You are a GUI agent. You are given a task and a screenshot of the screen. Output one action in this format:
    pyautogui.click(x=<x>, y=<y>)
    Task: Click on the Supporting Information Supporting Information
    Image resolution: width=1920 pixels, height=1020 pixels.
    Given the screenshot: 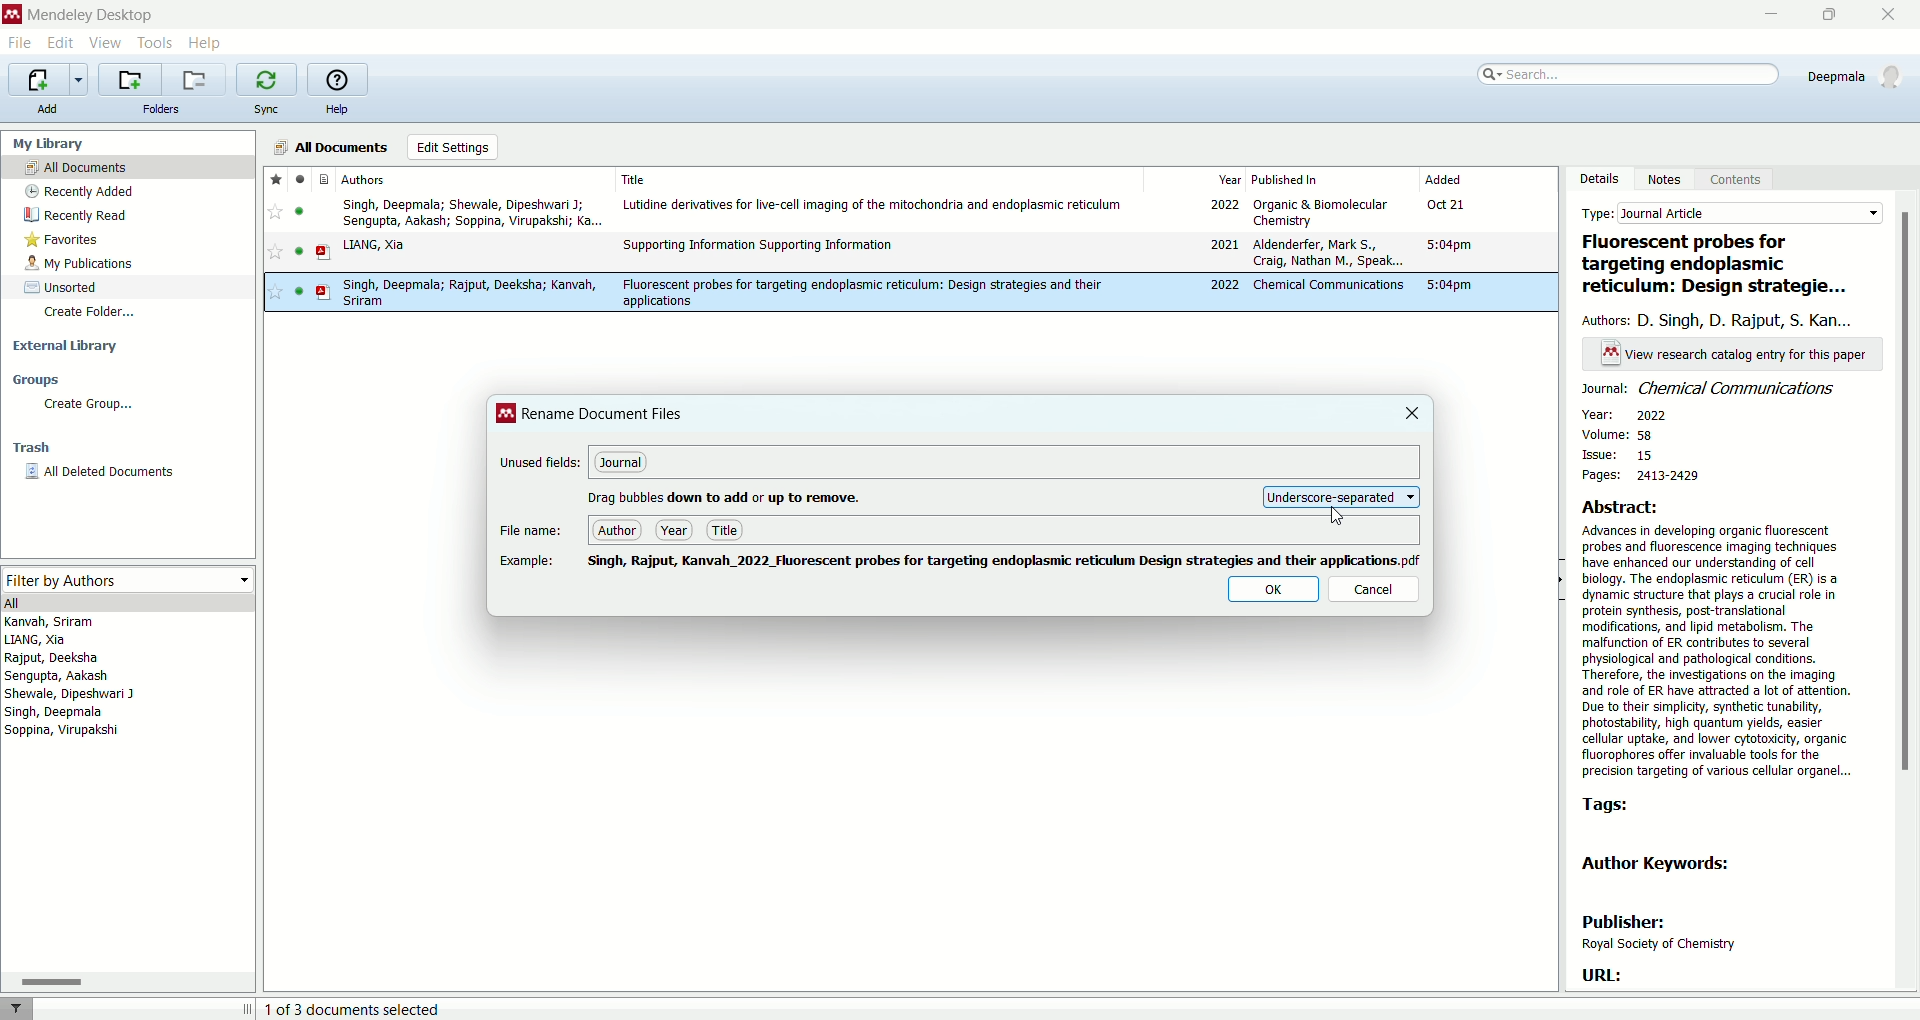 What is the action you would take?
    pyautogui.click(x=759, y=246)
    